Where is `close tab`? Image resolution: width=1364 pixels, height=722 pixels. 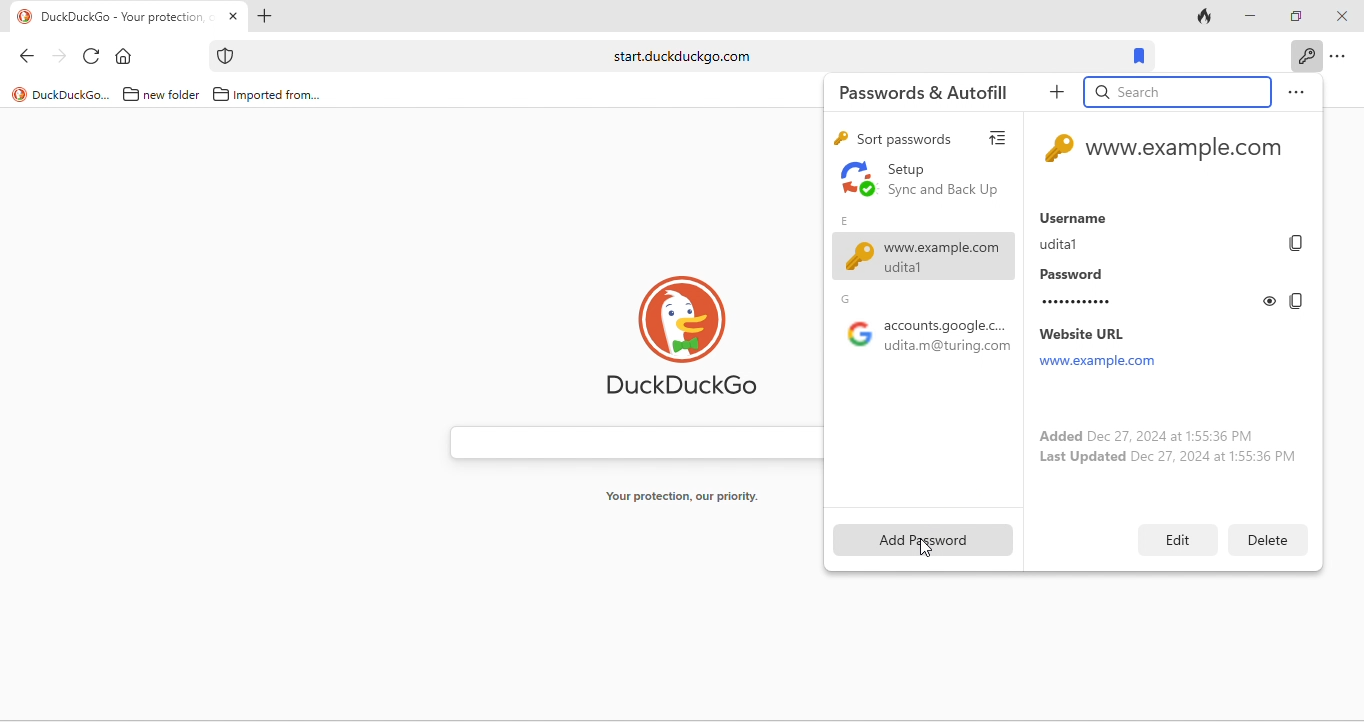
close tab is located at coordinates (233, 17).